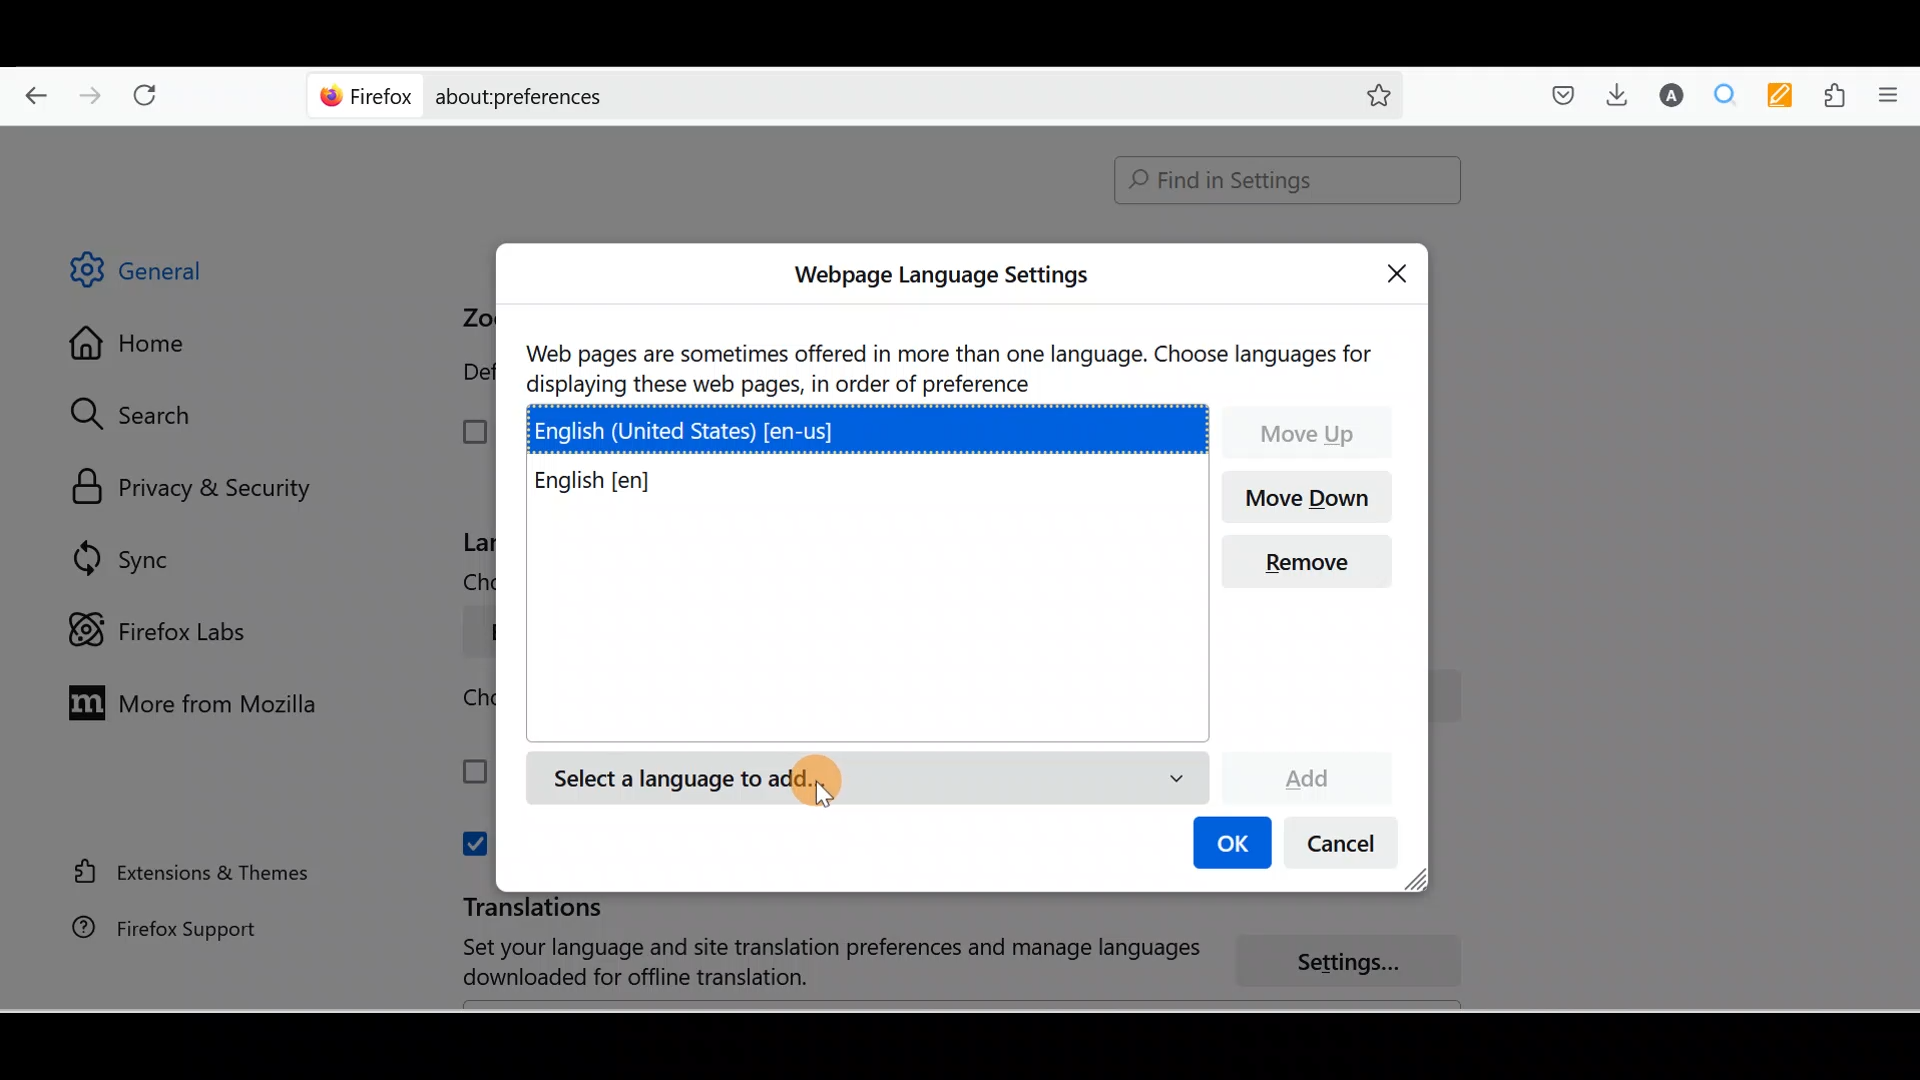 Image resolution: width=1920 pixels, height=1080 pixels. I want to click on Account, so click(1667, 95).